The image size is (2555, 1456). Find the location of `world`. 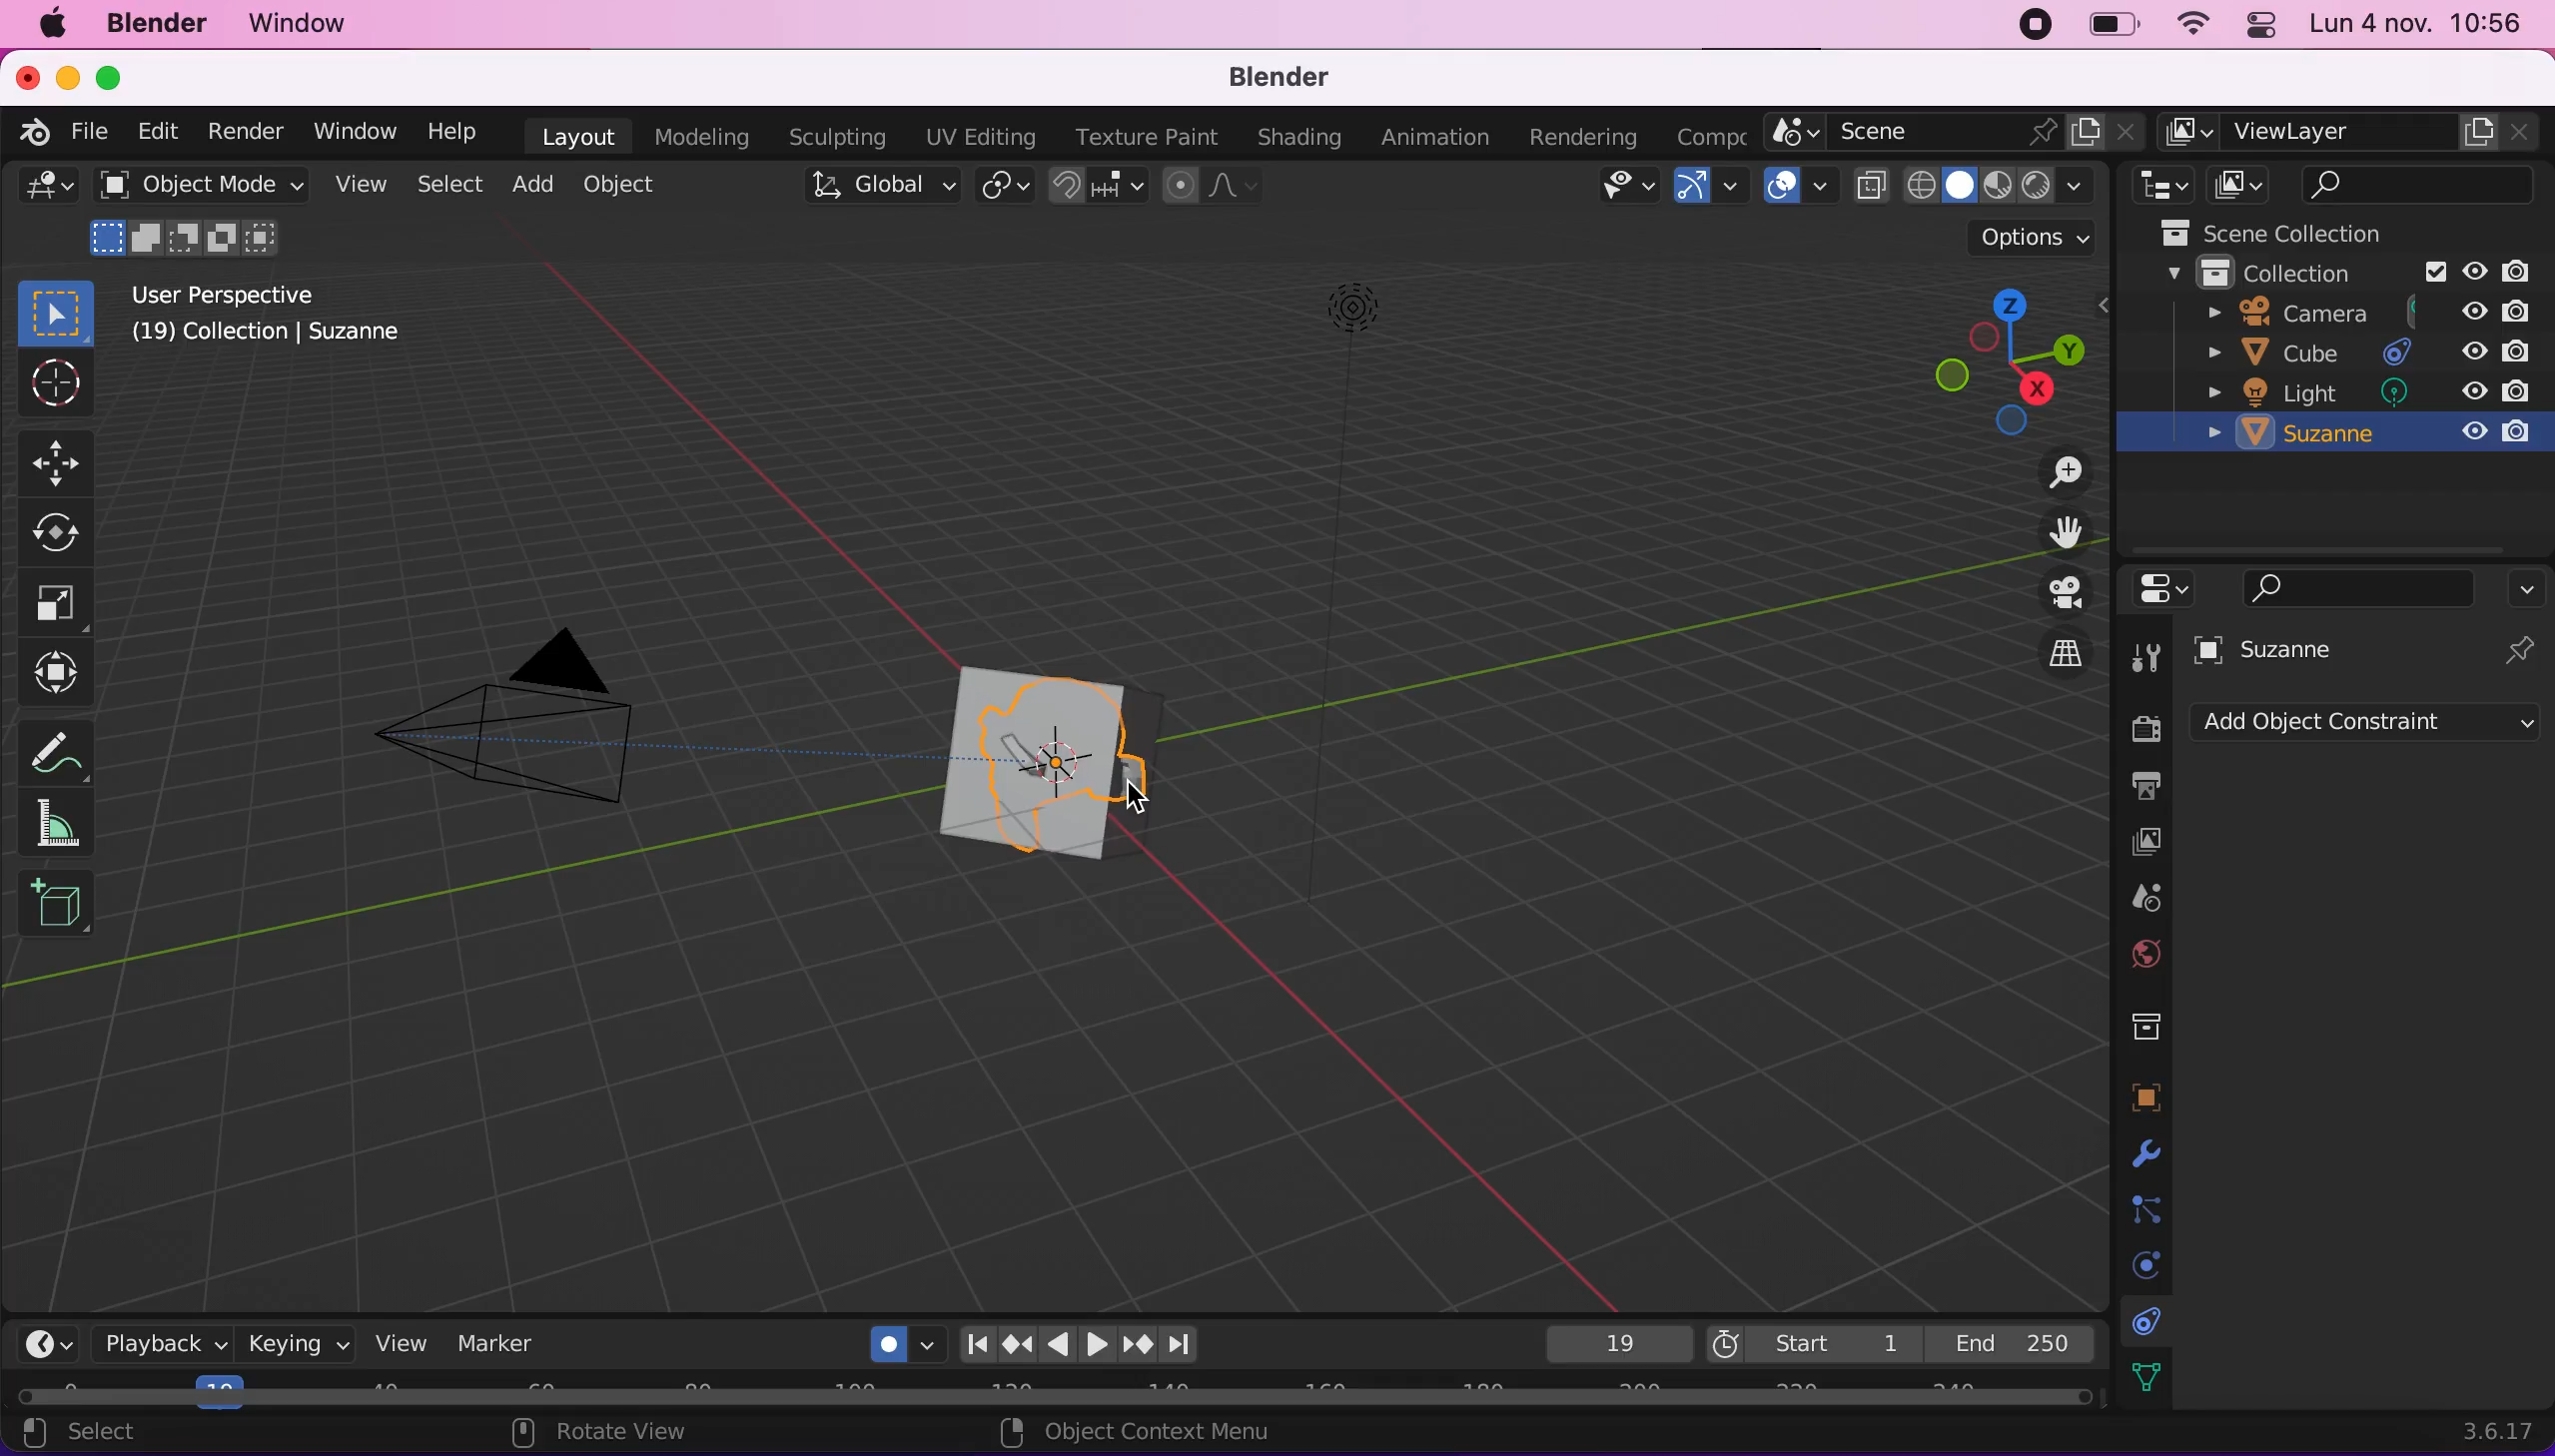

world is located at coordinates (2146, 952).